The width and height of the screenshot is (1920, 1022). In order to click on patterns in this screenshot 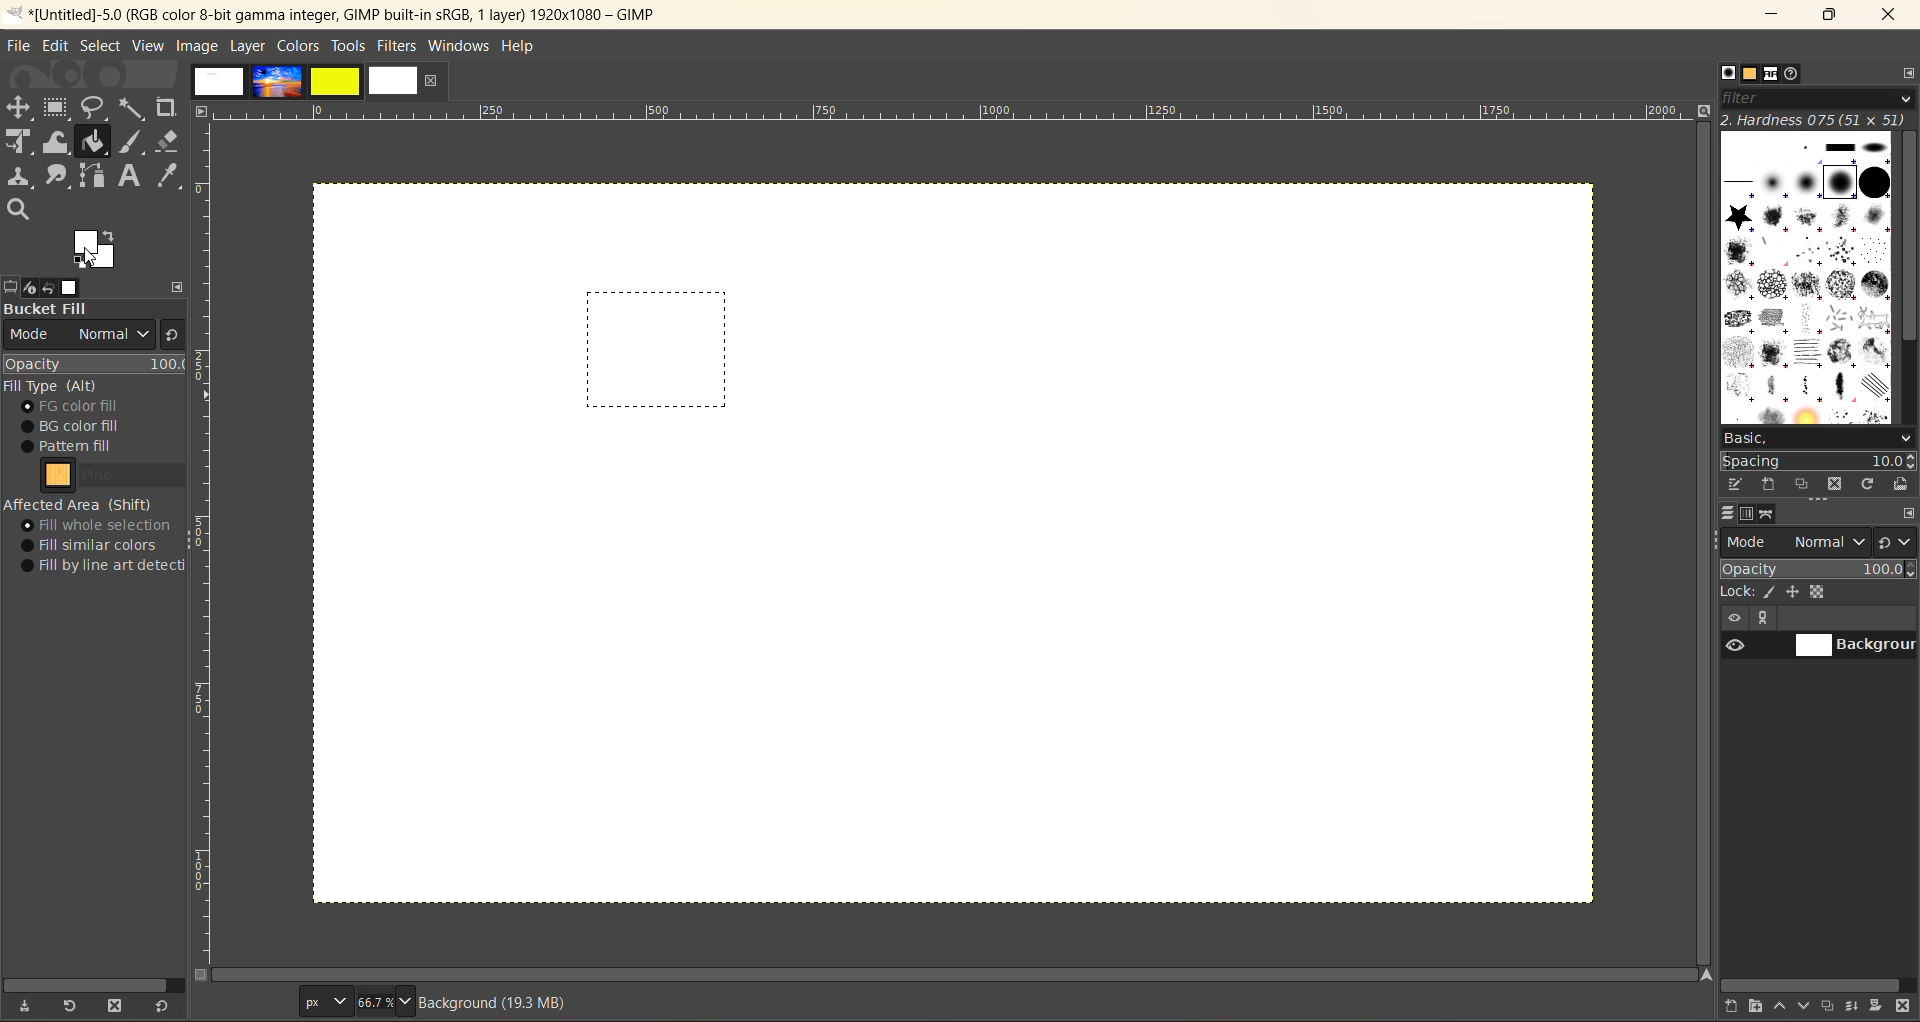, I will do `click(1750, 76)`.